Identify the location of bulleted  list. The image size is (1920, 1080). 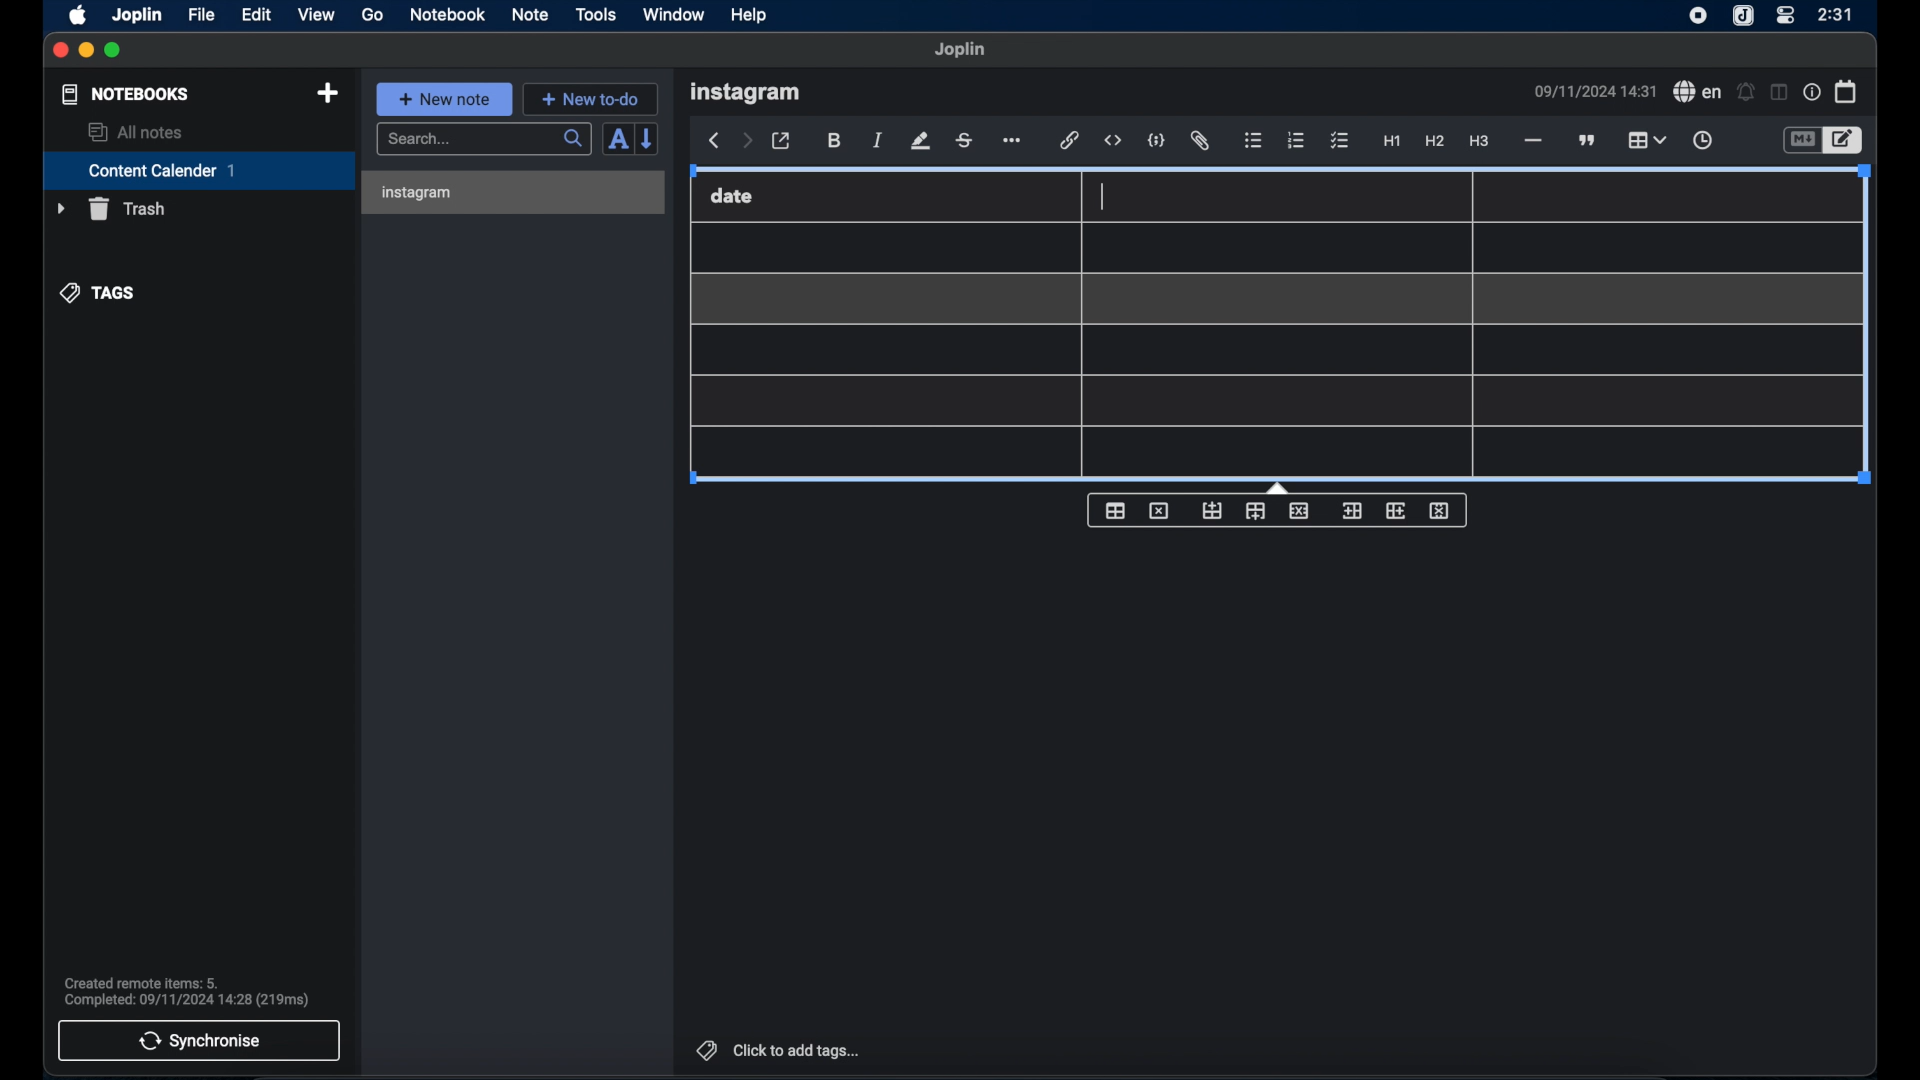
(1254, 139).